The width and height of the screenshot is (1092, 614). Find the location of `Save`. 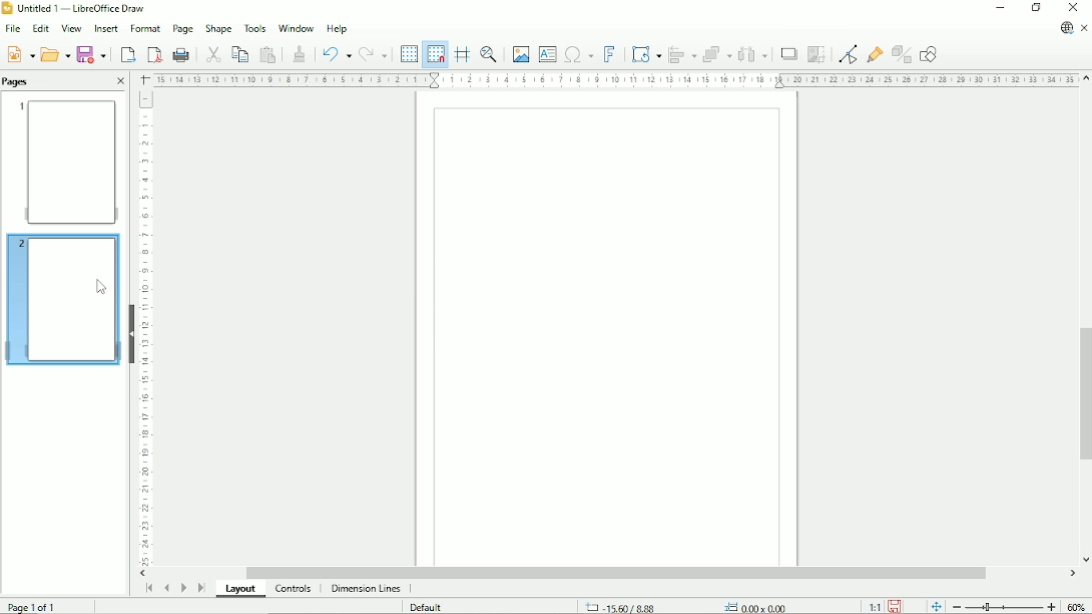

Save is located at coordinates (896, 605).